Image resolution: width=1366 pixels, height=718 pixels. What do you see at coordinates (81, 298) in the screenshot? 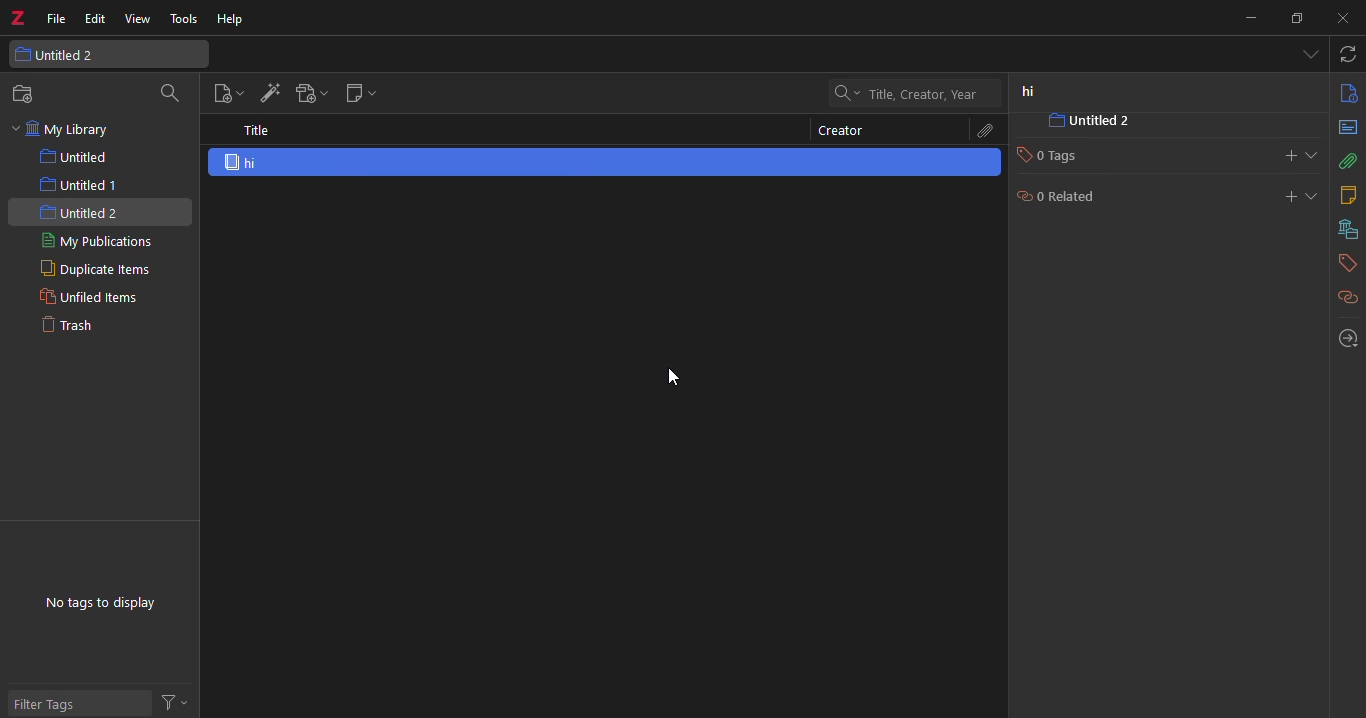
I see `unfiled items` at bounding box center [81, 298].